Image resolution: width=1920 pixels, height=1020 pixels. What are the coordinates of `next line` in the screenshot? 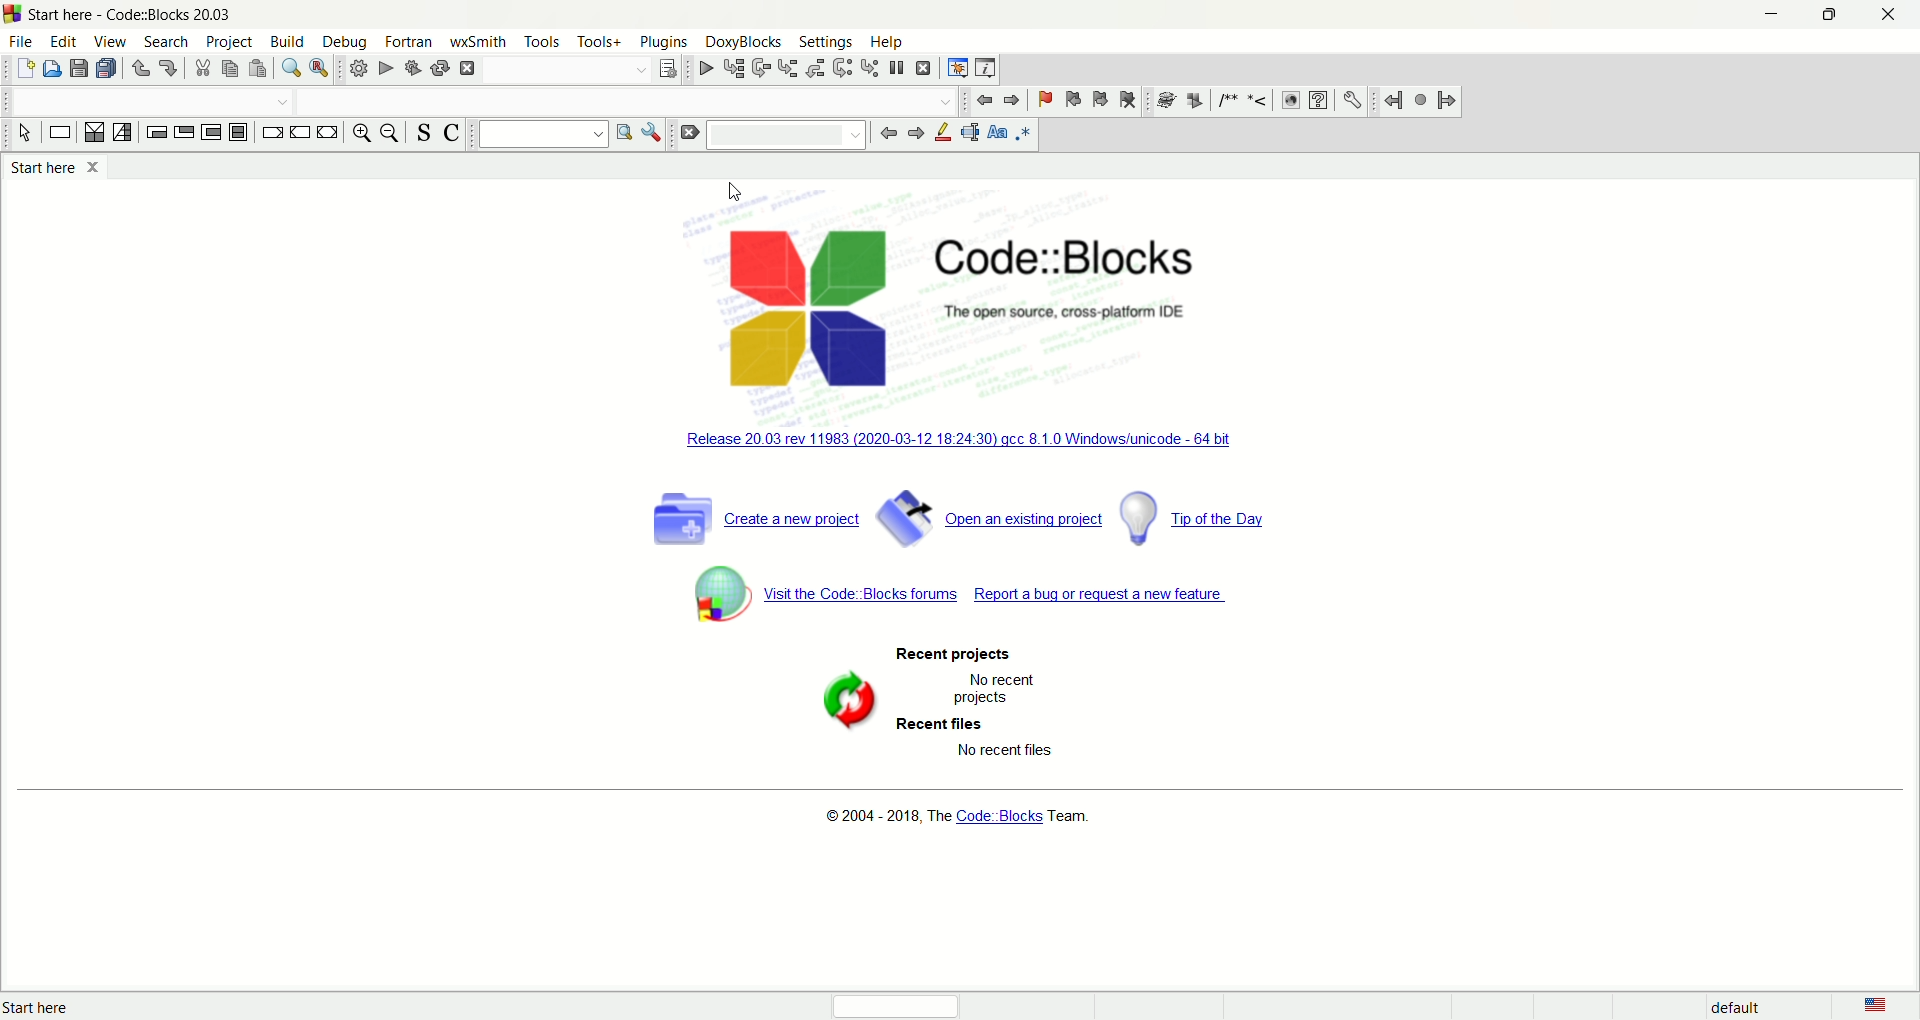 It's located at (760, 68).